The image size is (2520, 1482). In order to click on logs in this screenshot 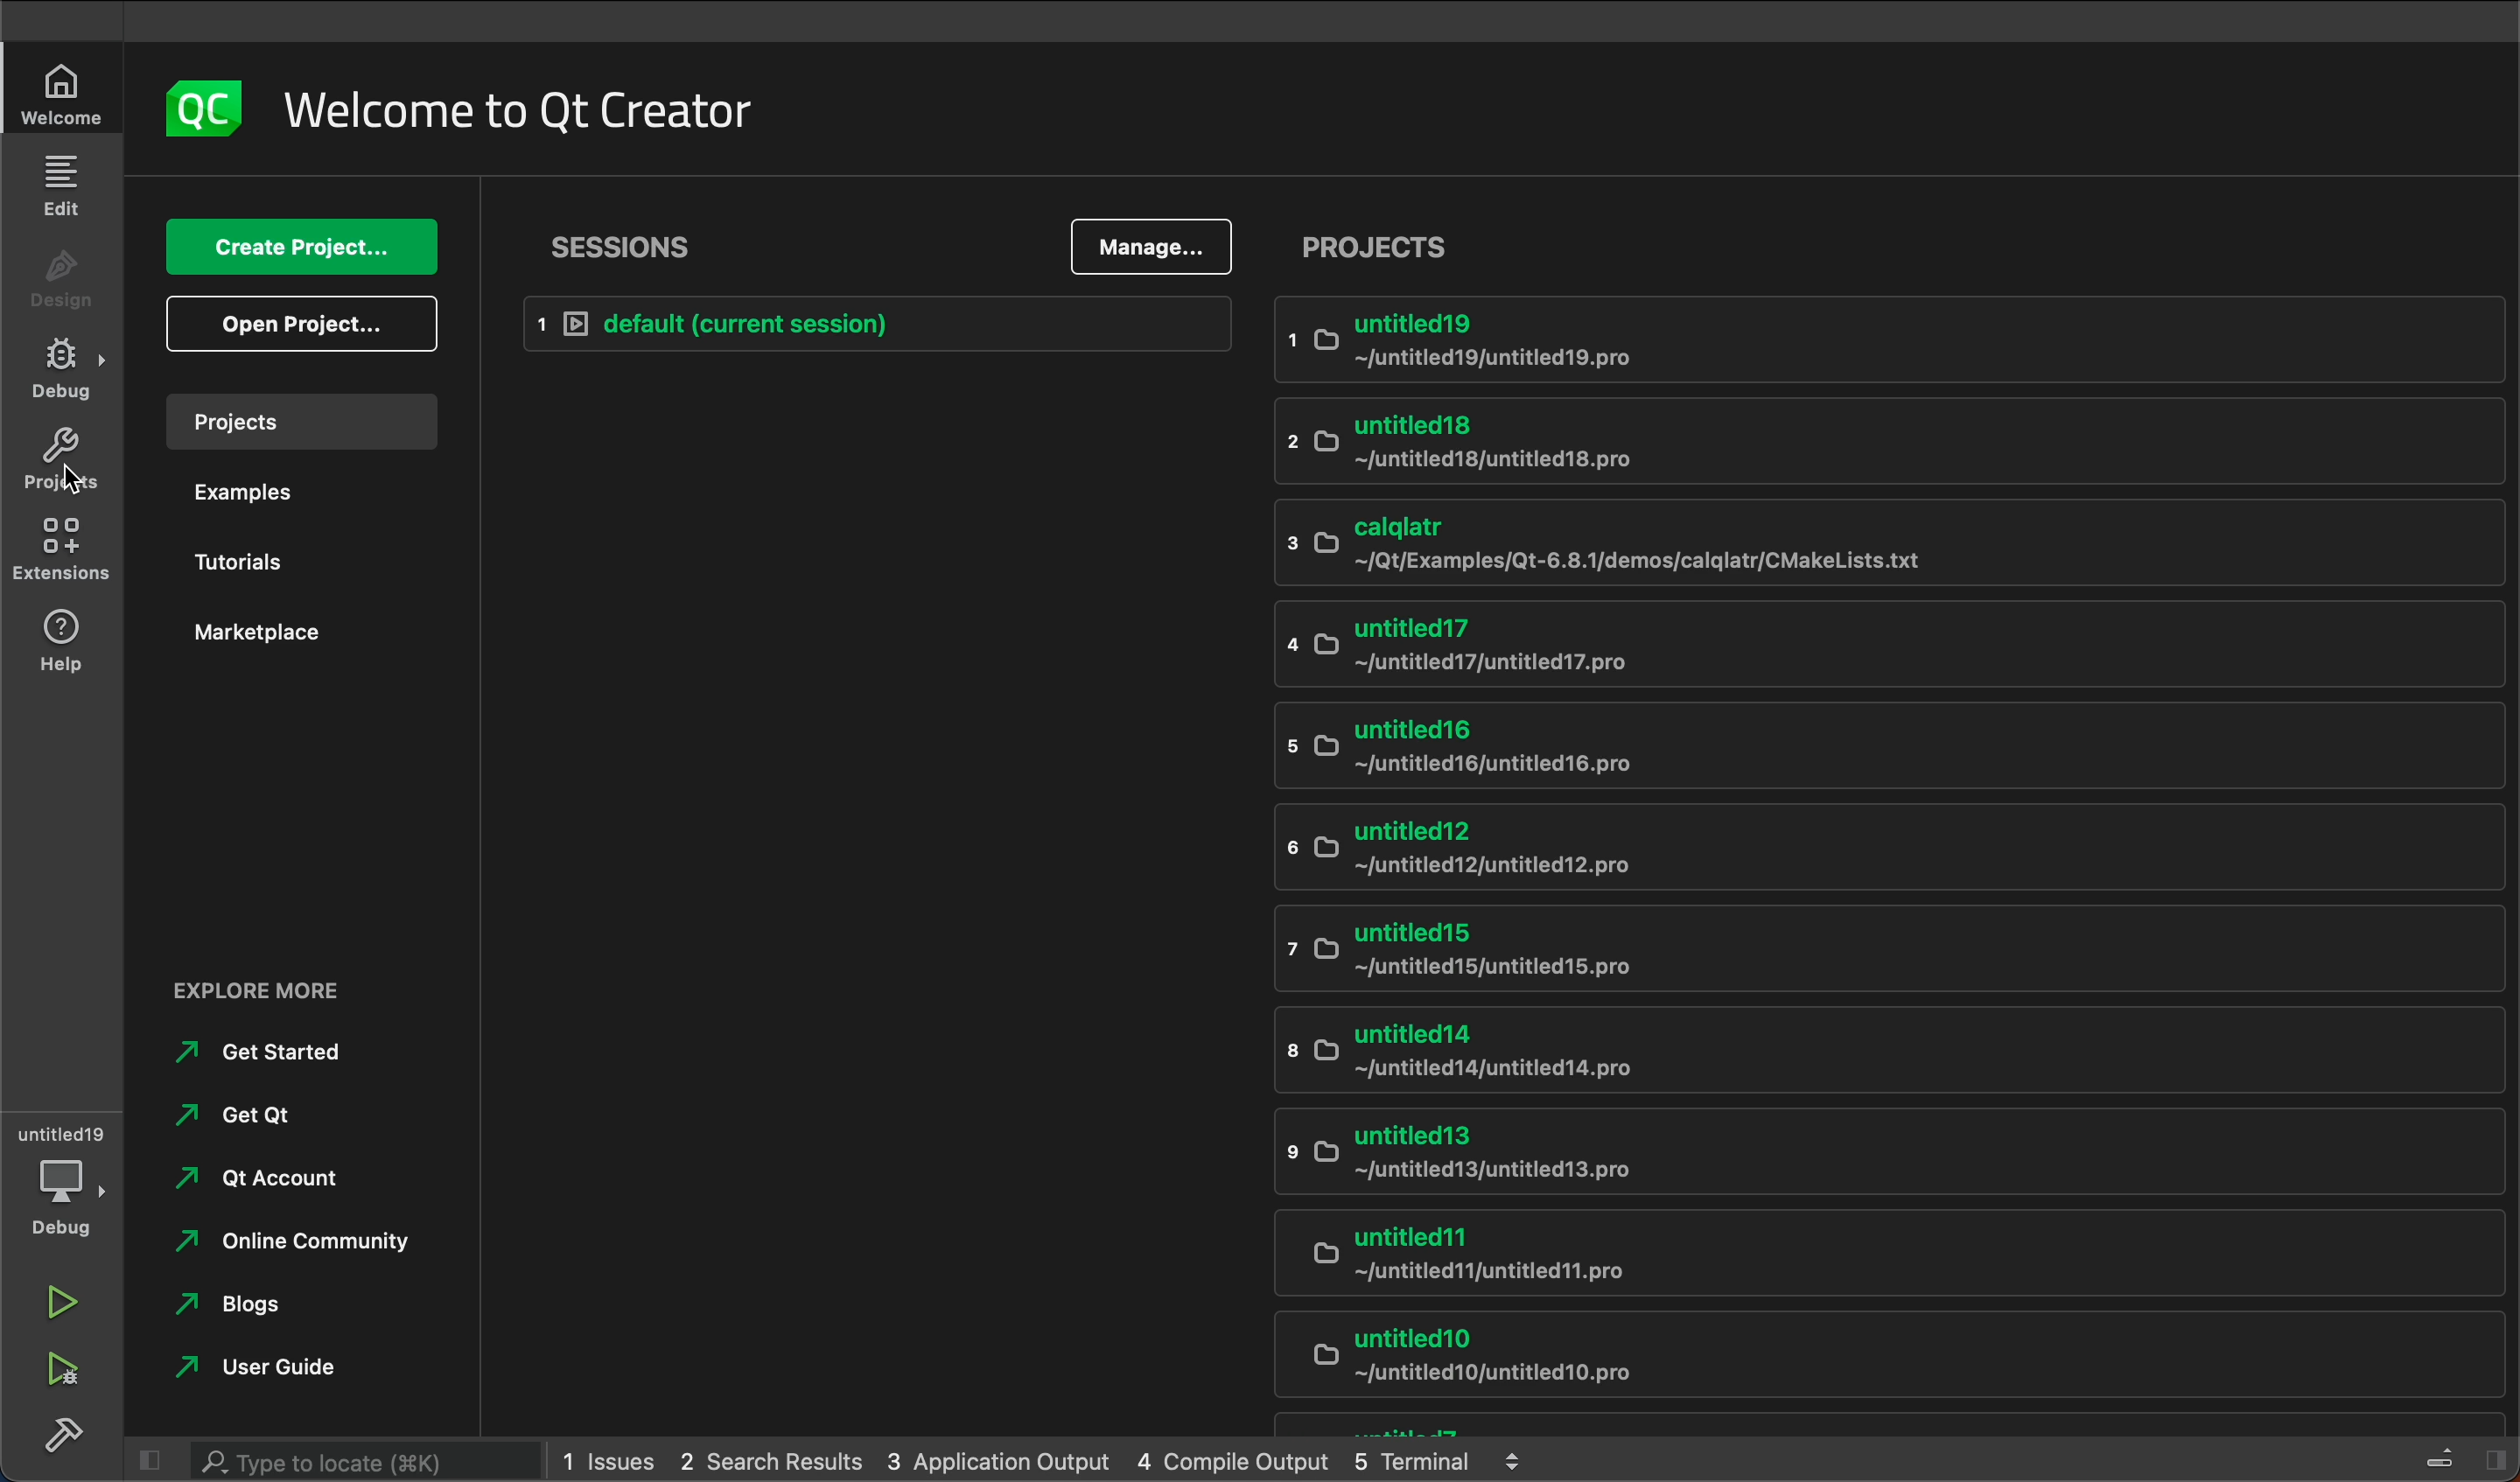, I will do `click(1043, 1462)`.